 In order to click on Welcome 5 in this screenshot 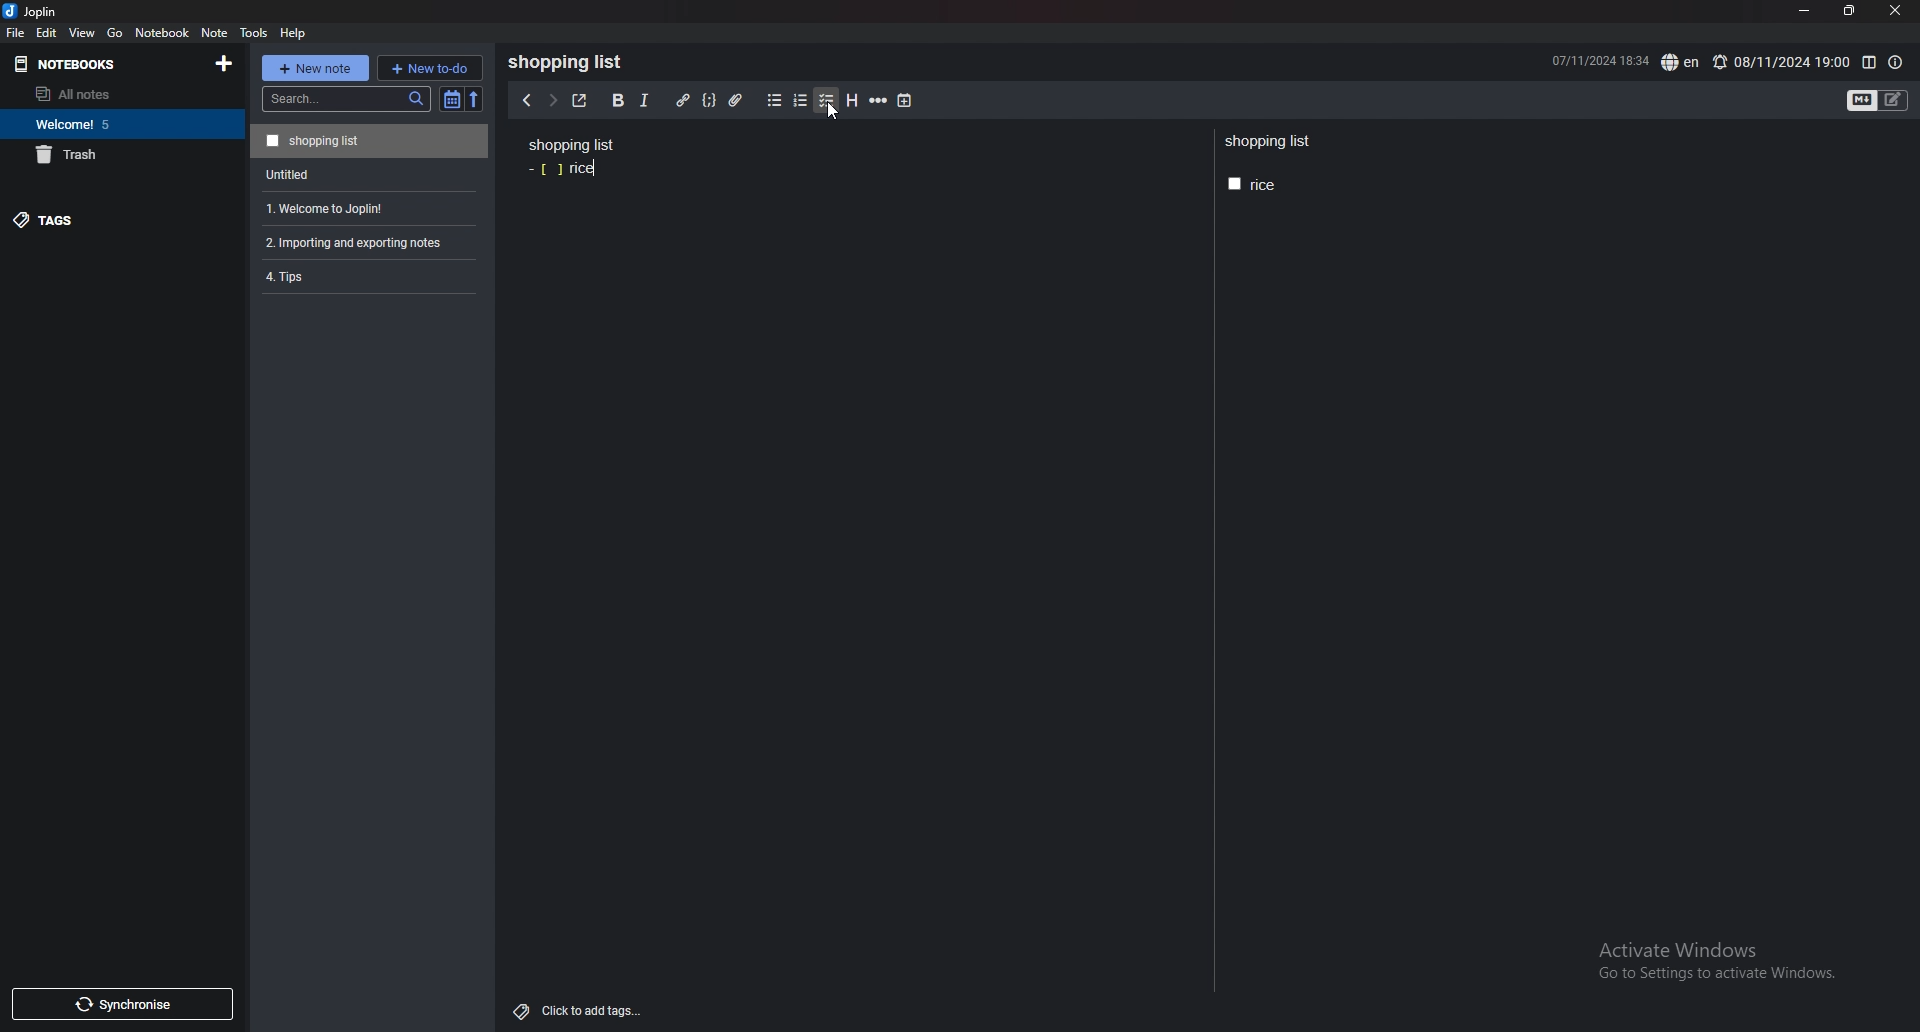, I will do `click(117, 123)`.